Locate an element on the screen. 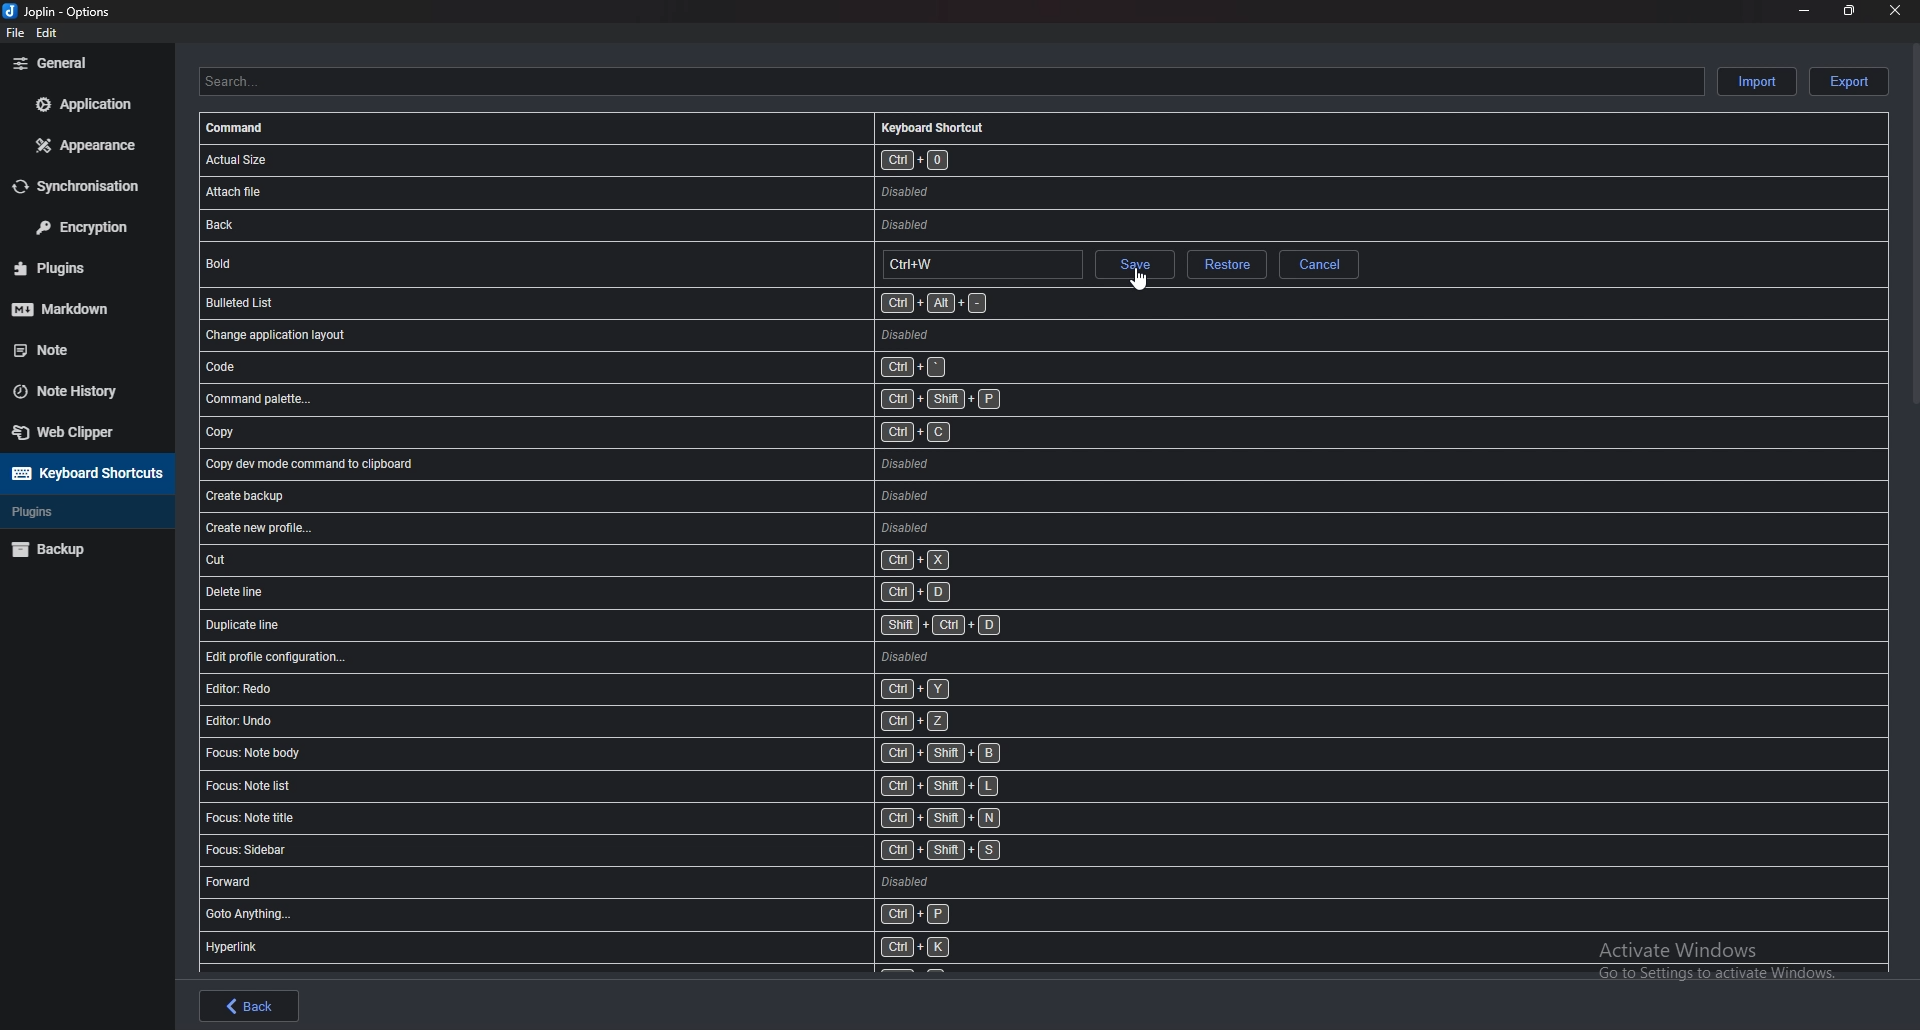  shortcut is located at coordinates (600, 194).